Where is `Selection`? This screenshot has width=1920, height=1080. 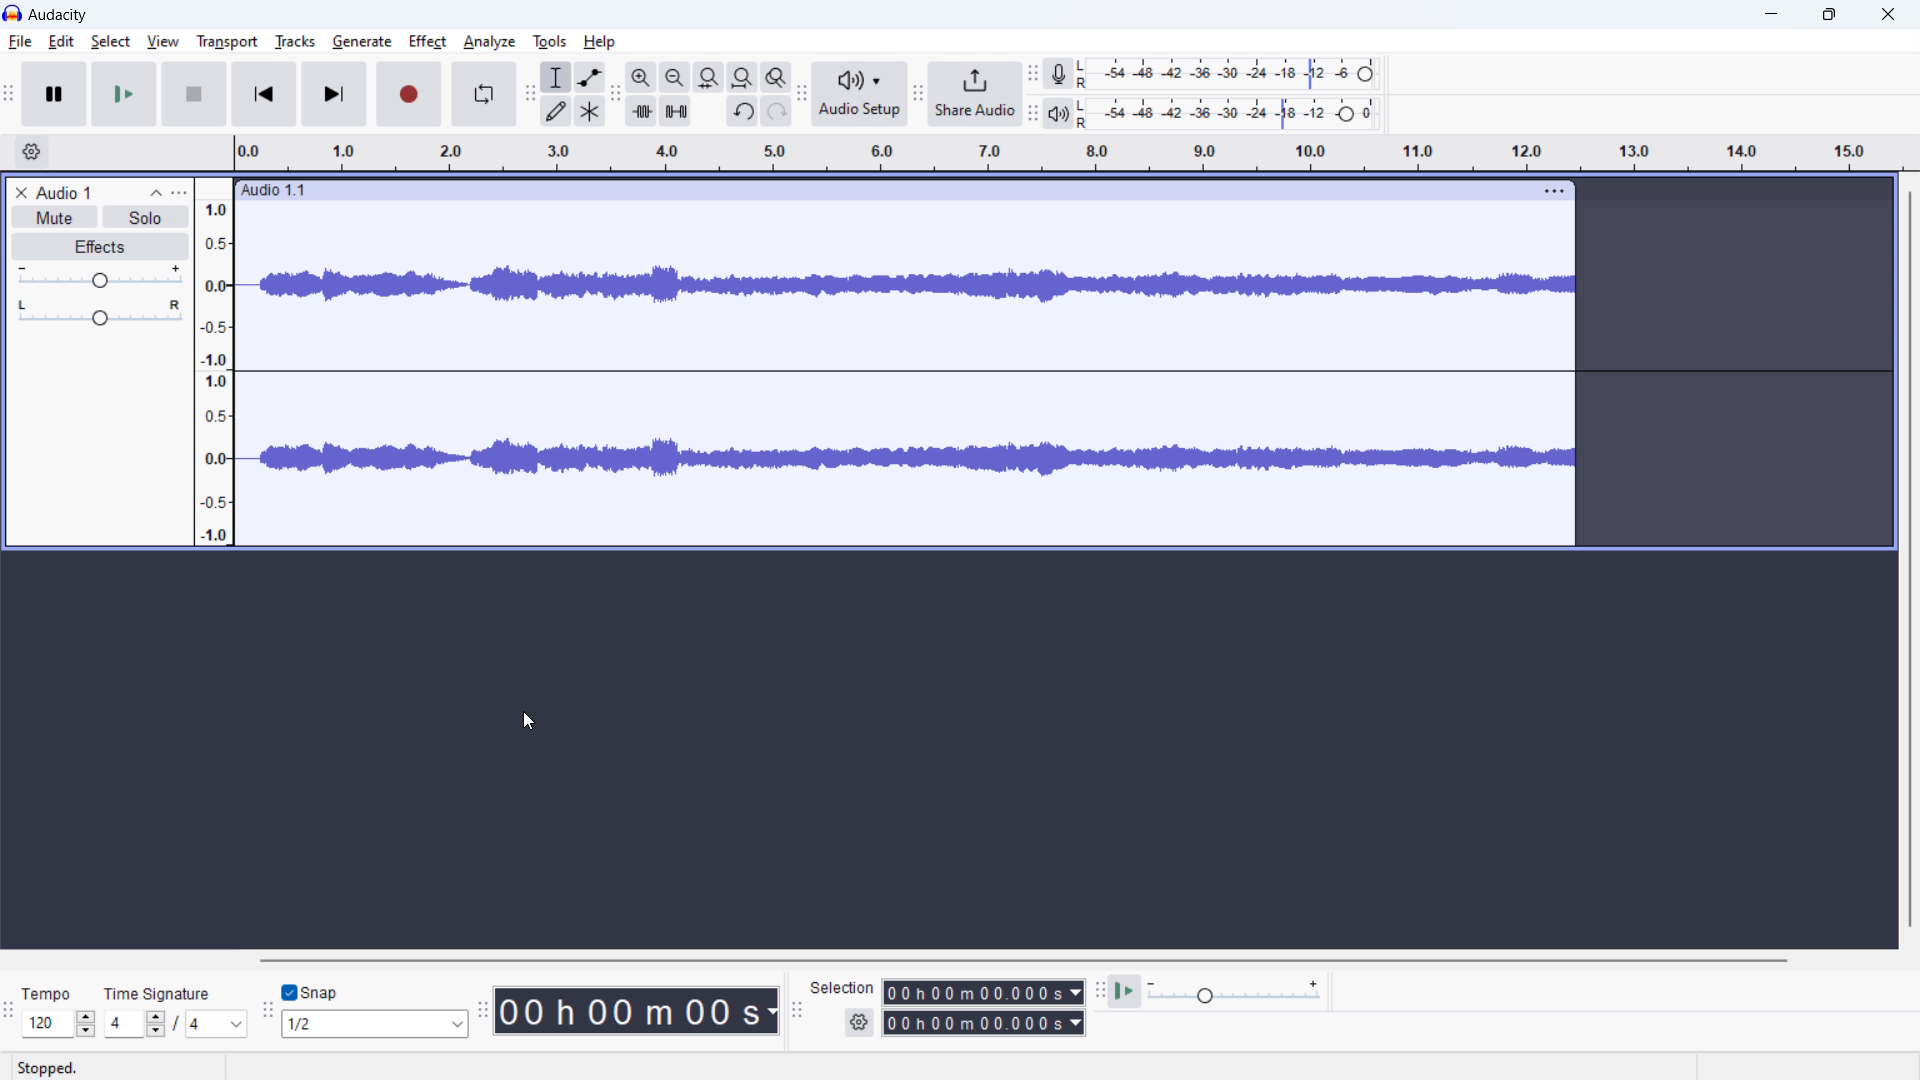
Selection is located at coordinates (849, 986).